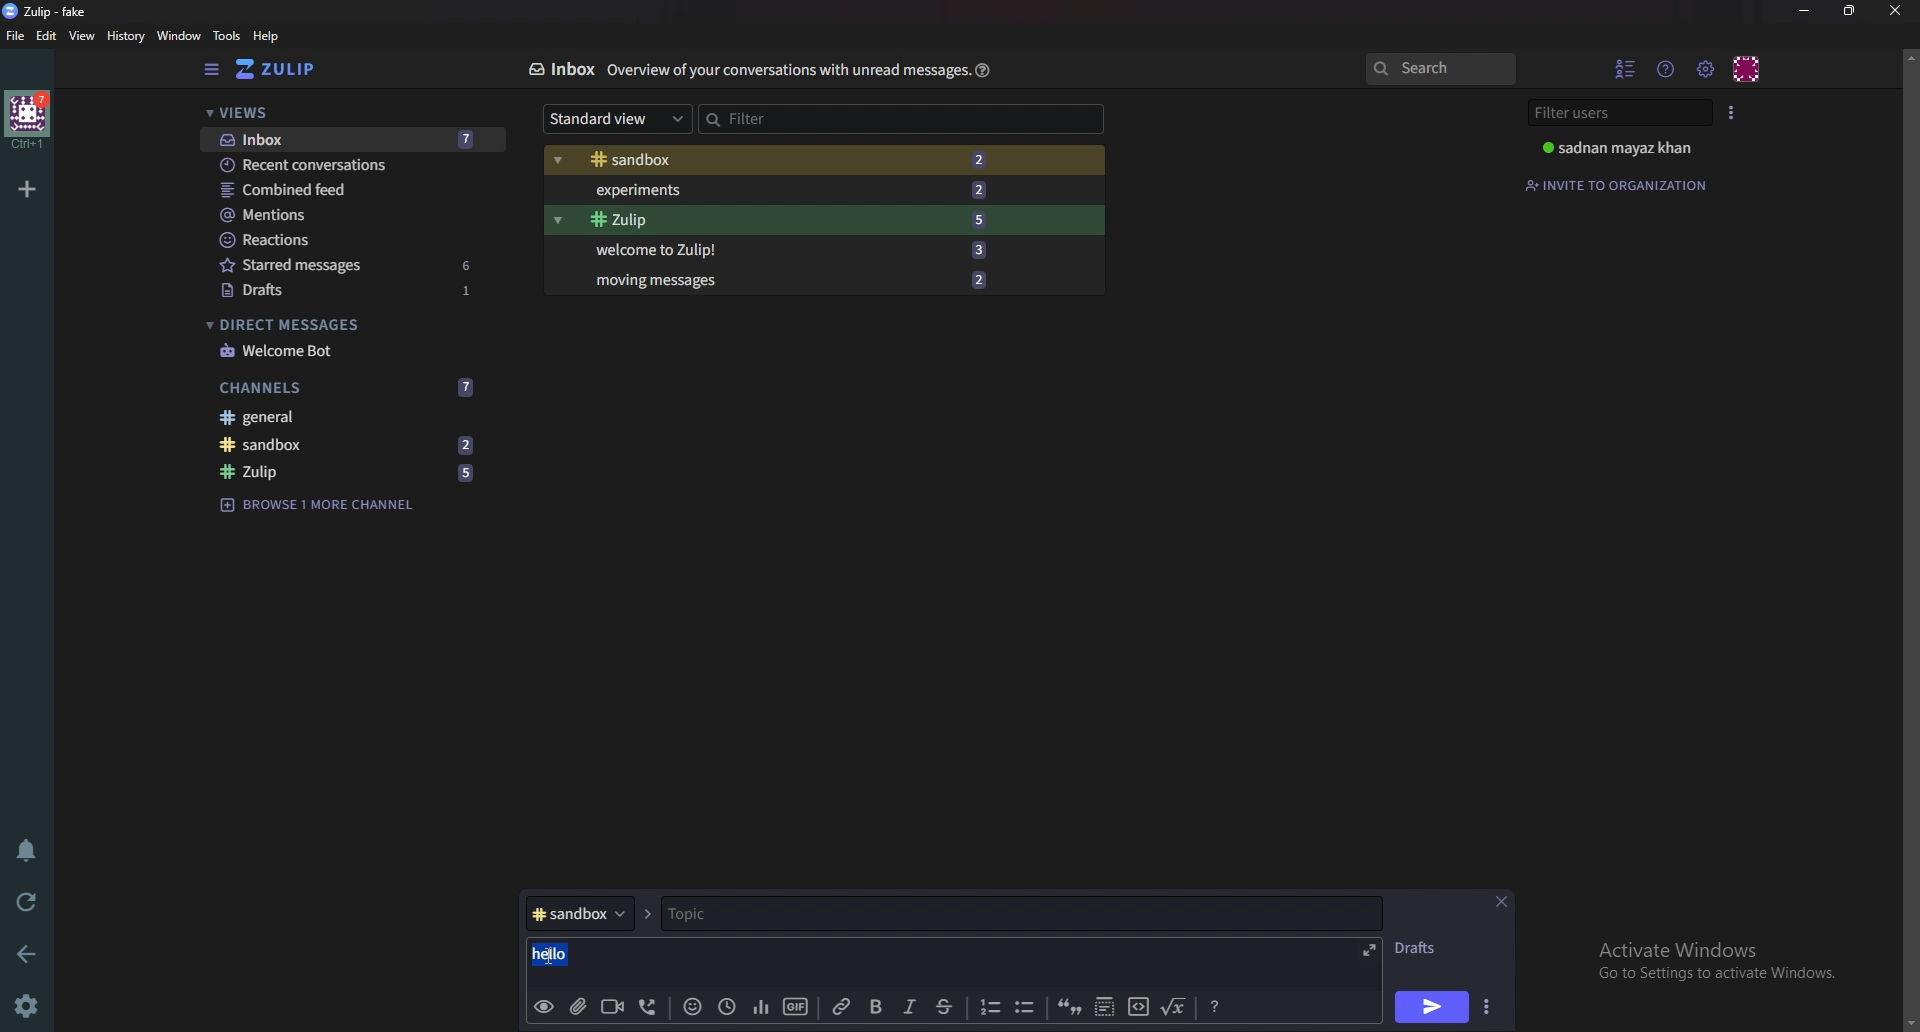 Image resolution: width=1920 pixels, height=1032 pixels. What do you see at coordinates (27, 903) in the screenshot?
I see `Reload` at bounding box center [27, 903].